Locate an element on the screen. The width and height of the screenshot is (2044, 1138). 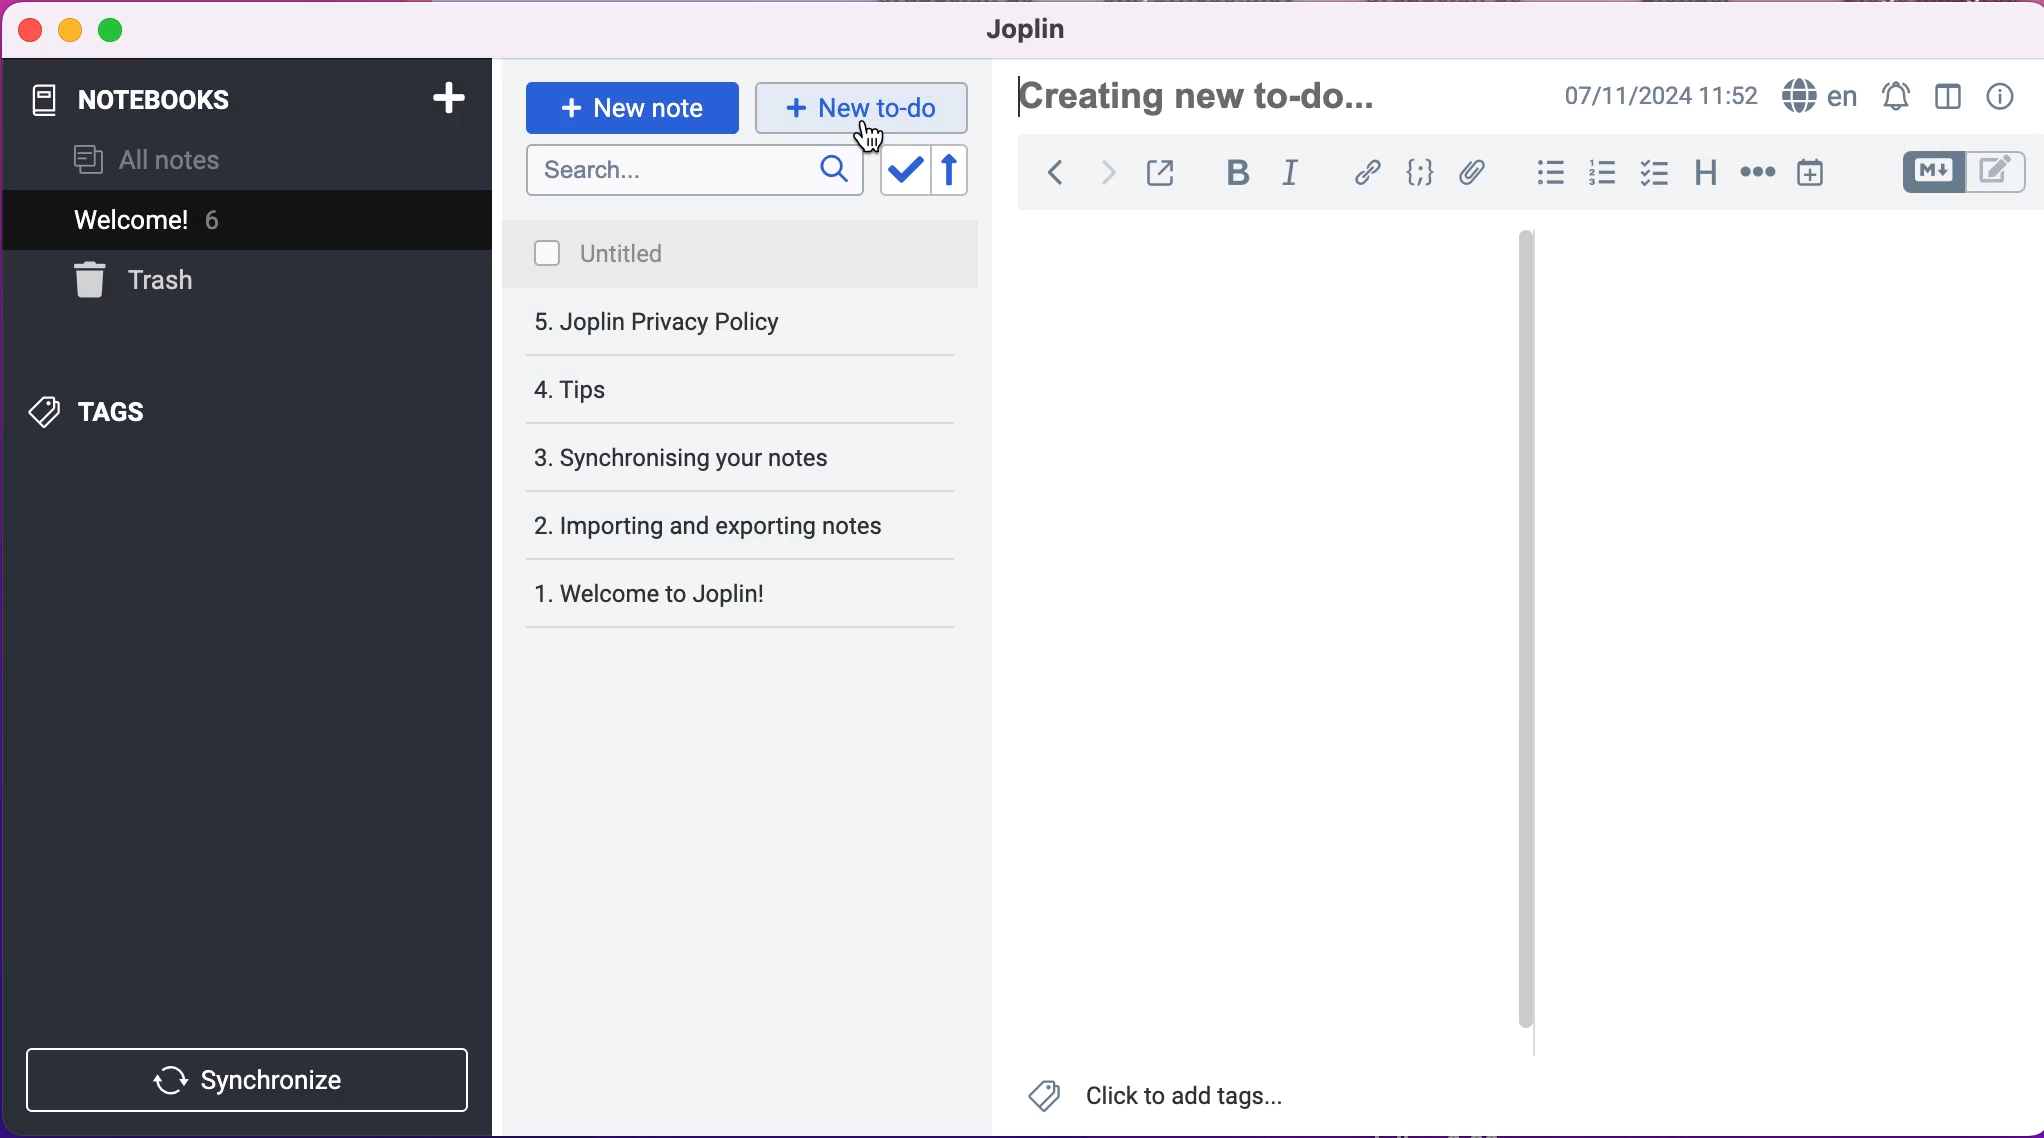
insert time is located at coordinates (1818, 176).